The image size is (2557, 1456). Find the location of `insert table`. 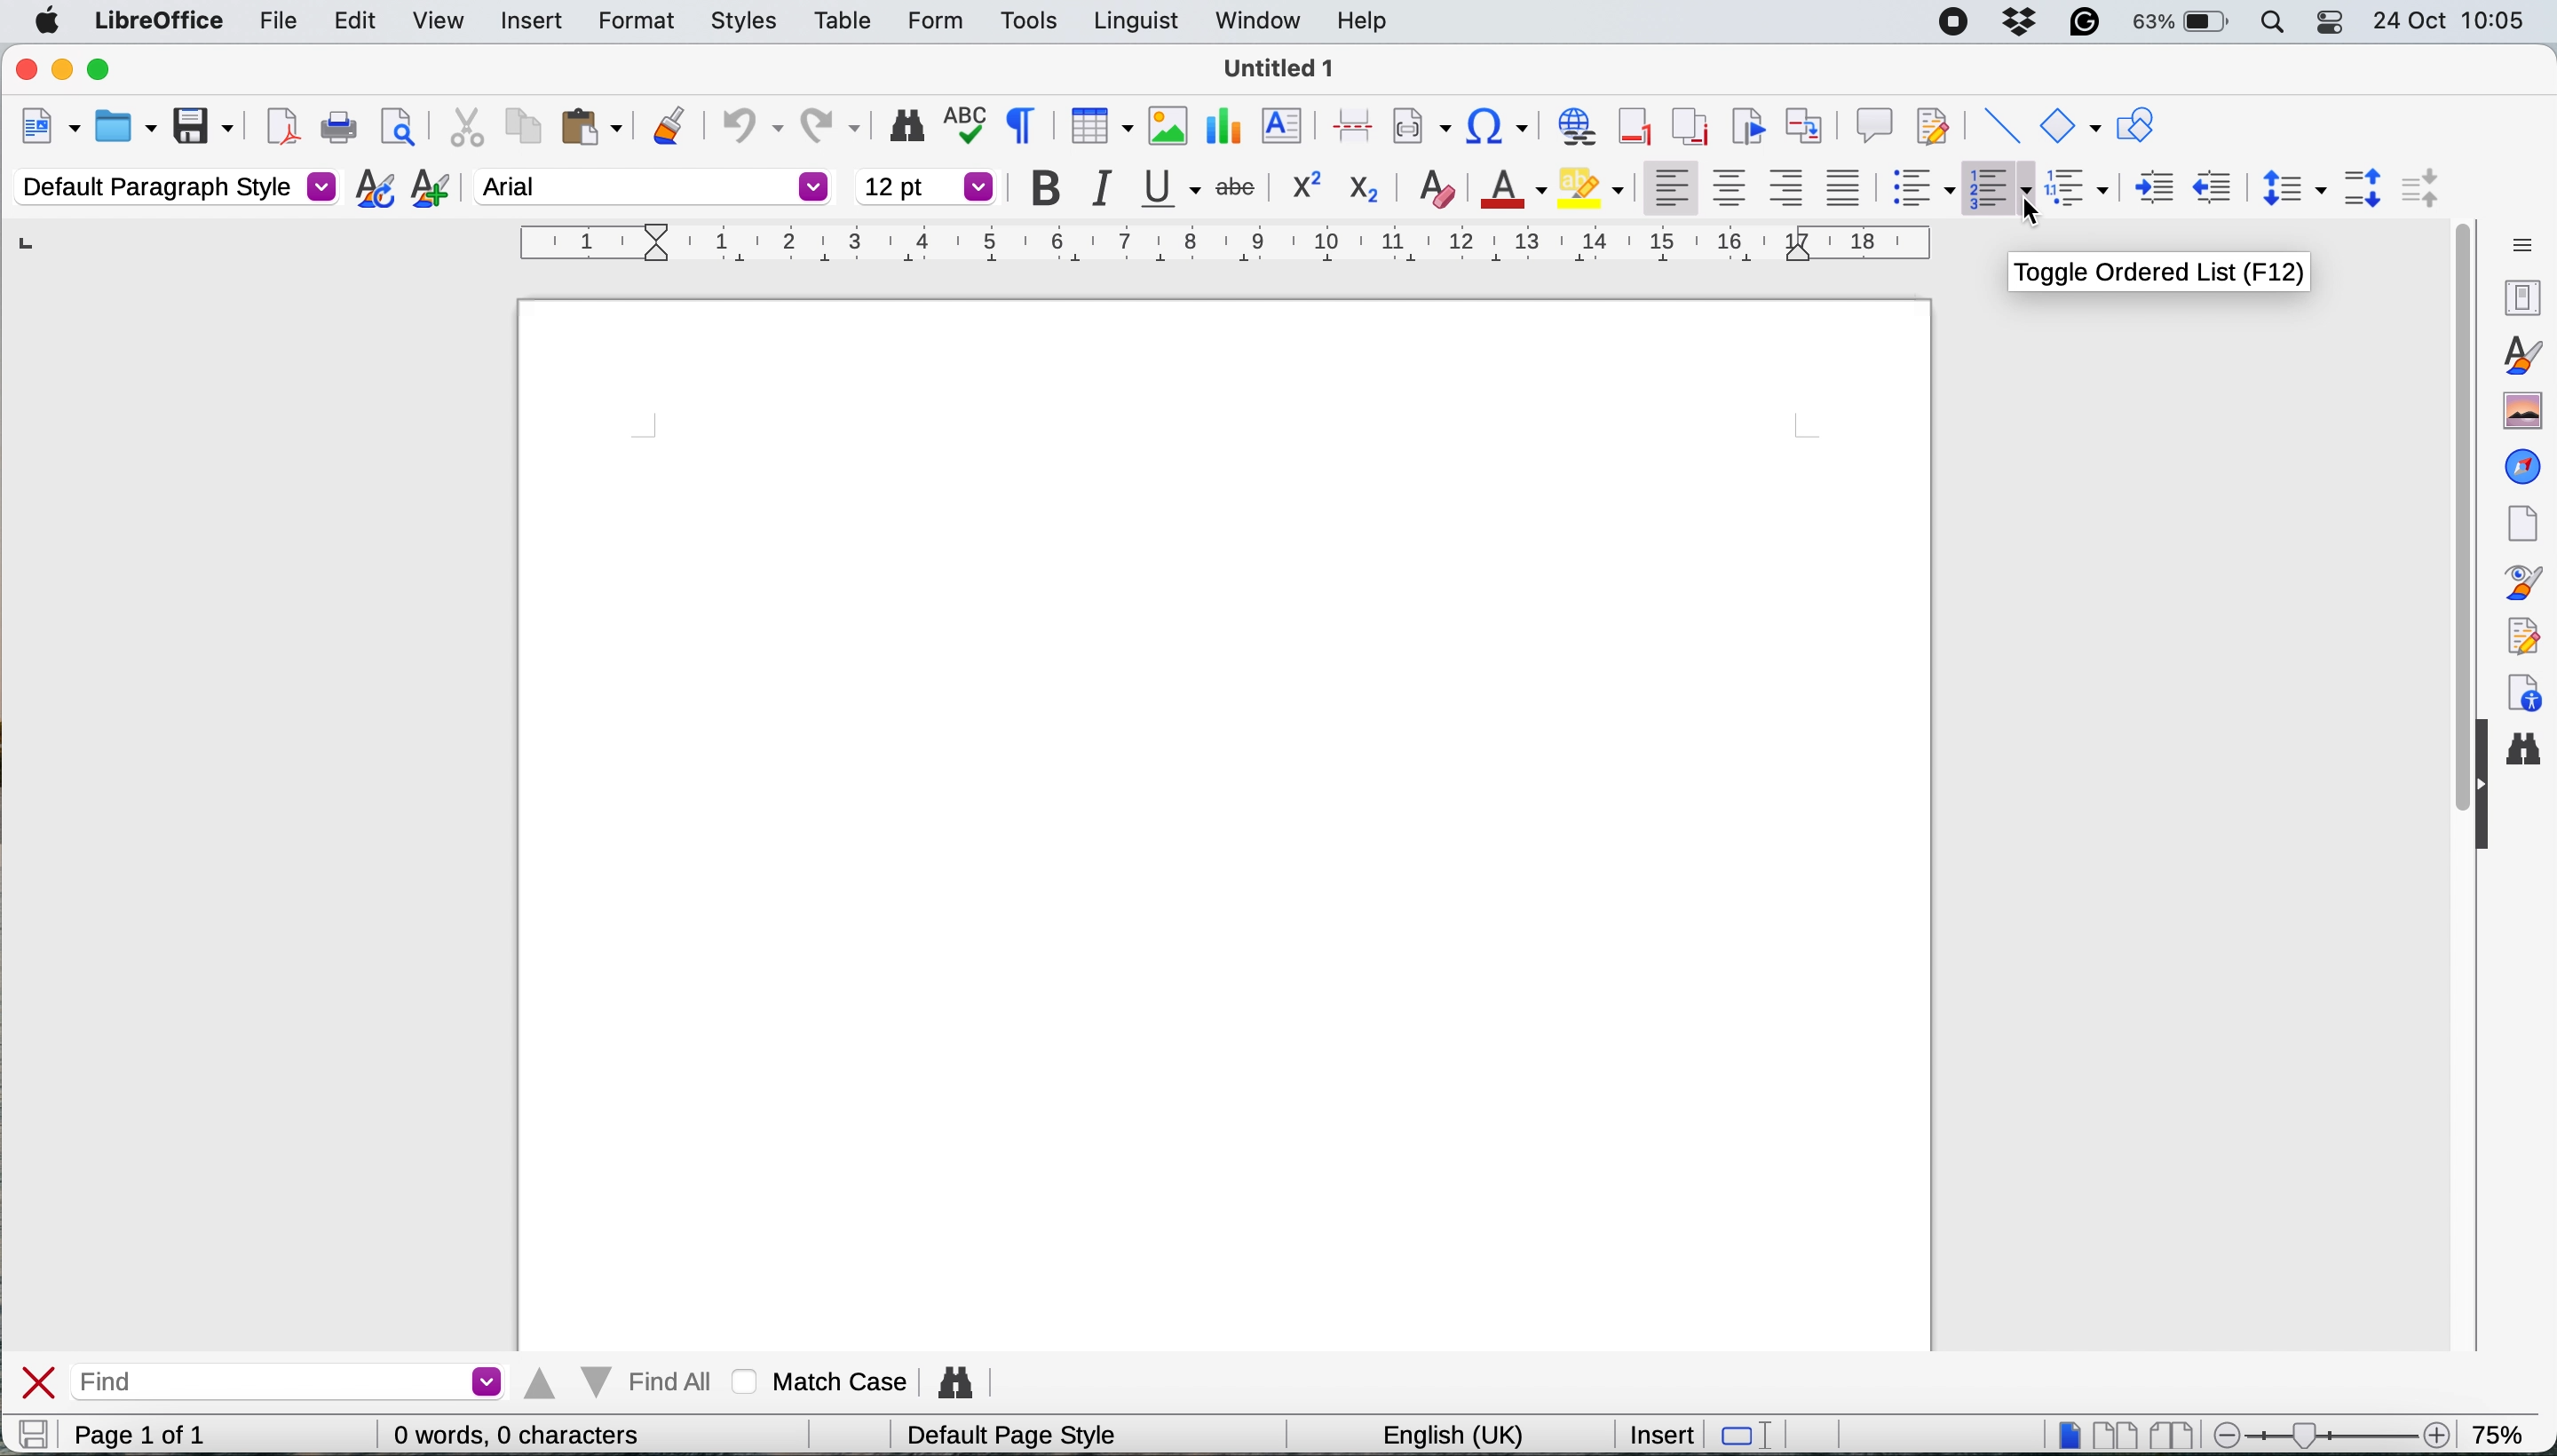

insert table is located at coordinates (1098, 129).